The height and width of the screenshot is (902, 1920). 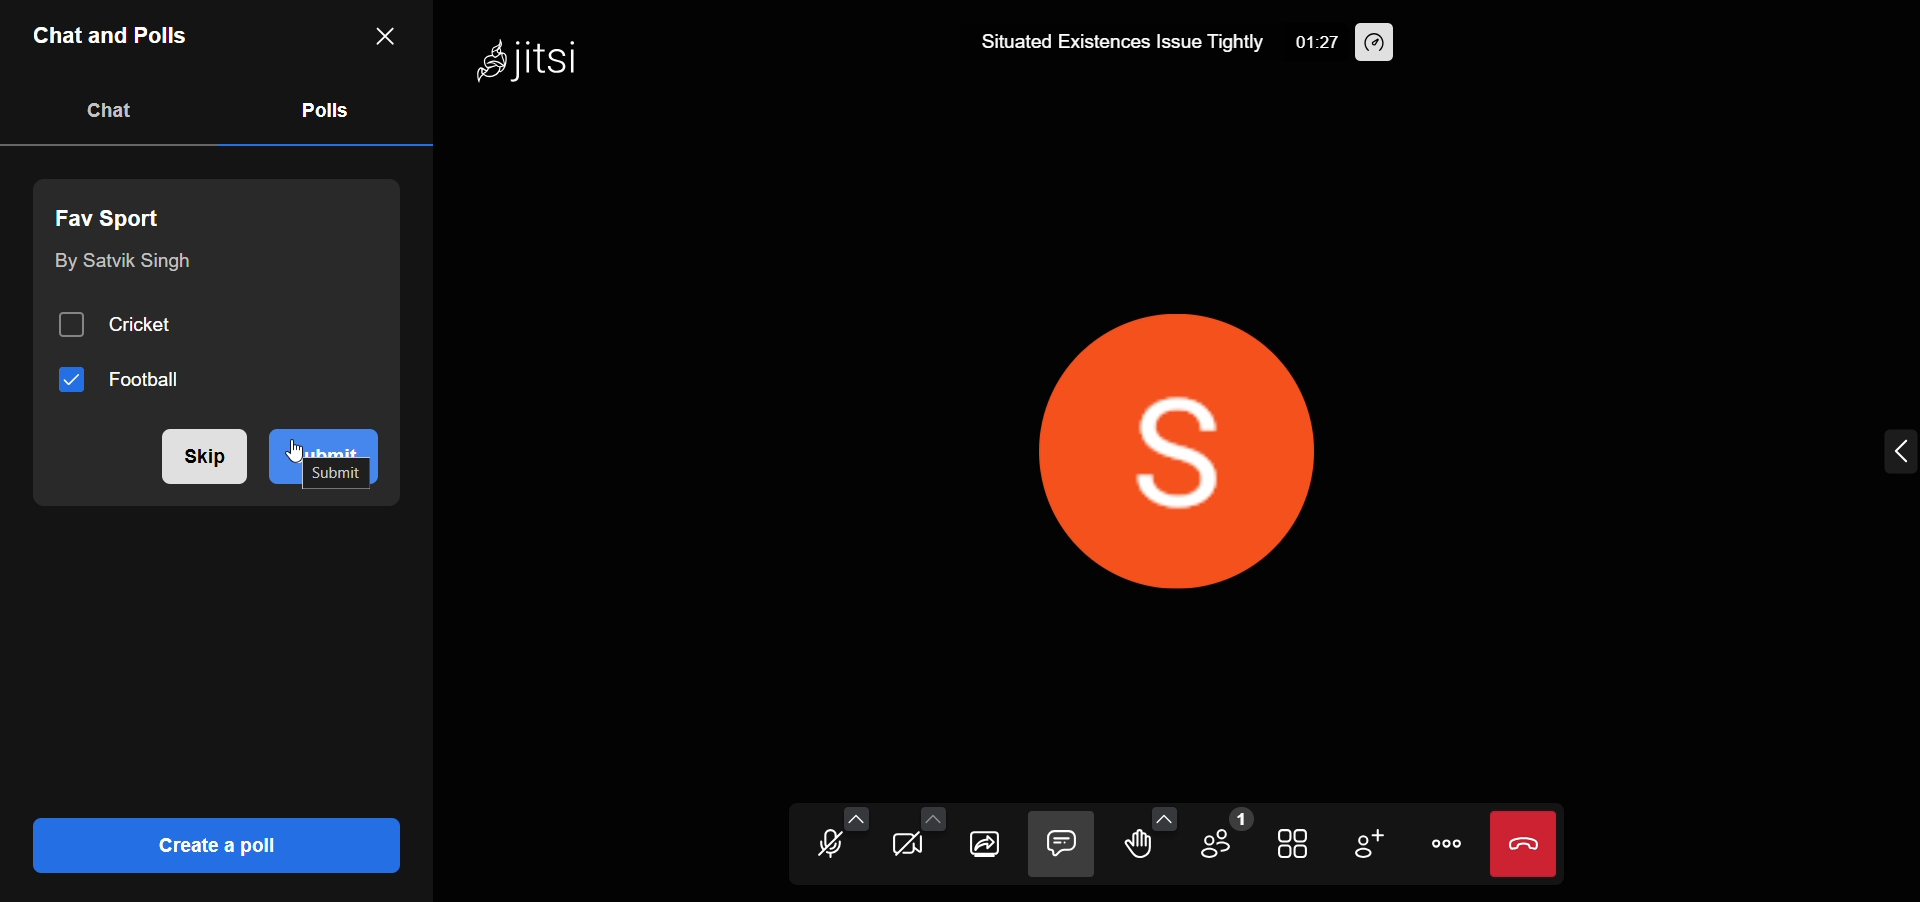 I want to click on Situated Existences Issue Tightly, so click(x=1118, y=42).